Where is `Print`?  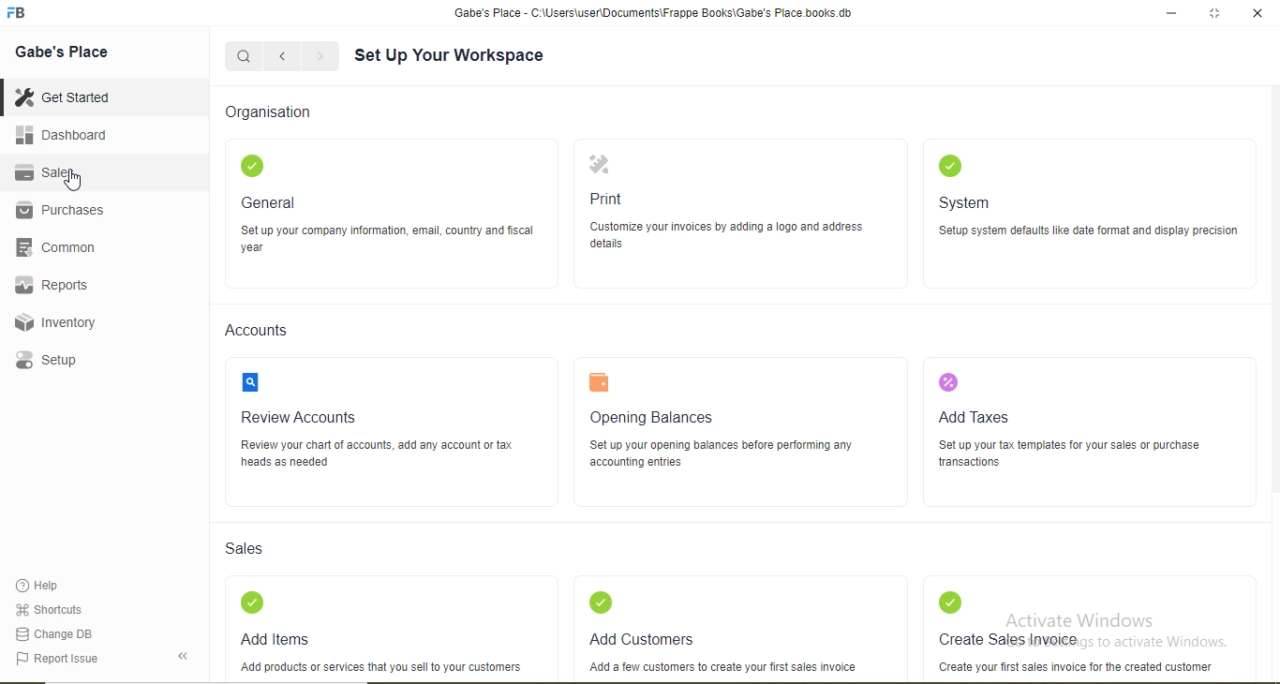
Print is located at coordinates (613, 198).